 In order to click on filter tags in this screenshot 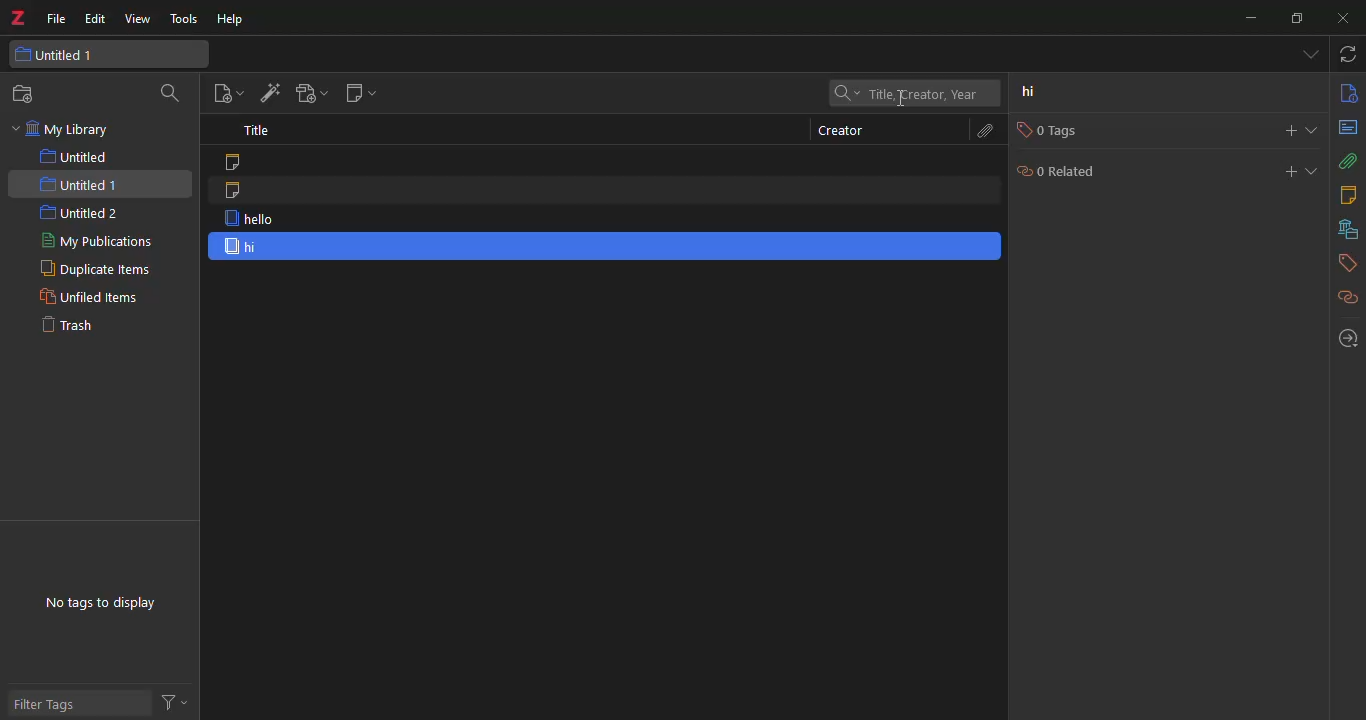, I will do `click(51, 704)`.